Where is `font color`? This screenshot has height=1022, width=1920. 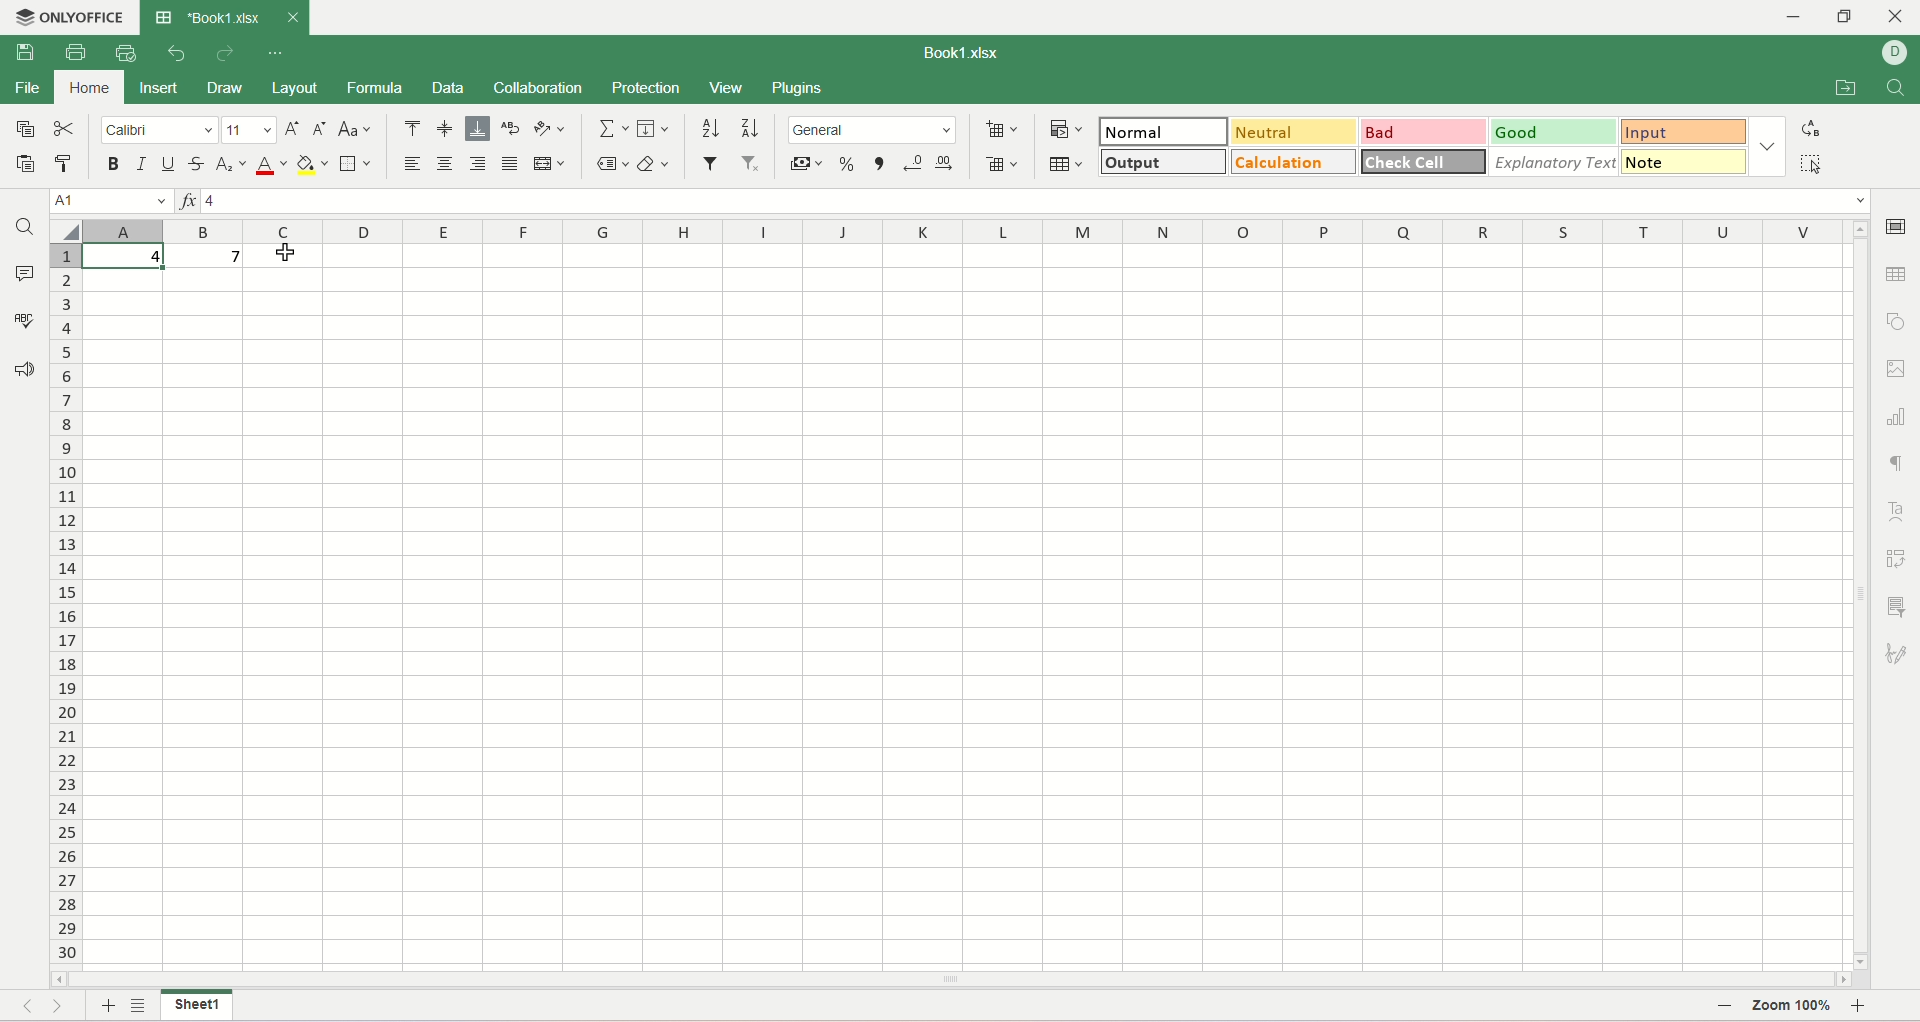
font color is located at coordinates (271, 164).